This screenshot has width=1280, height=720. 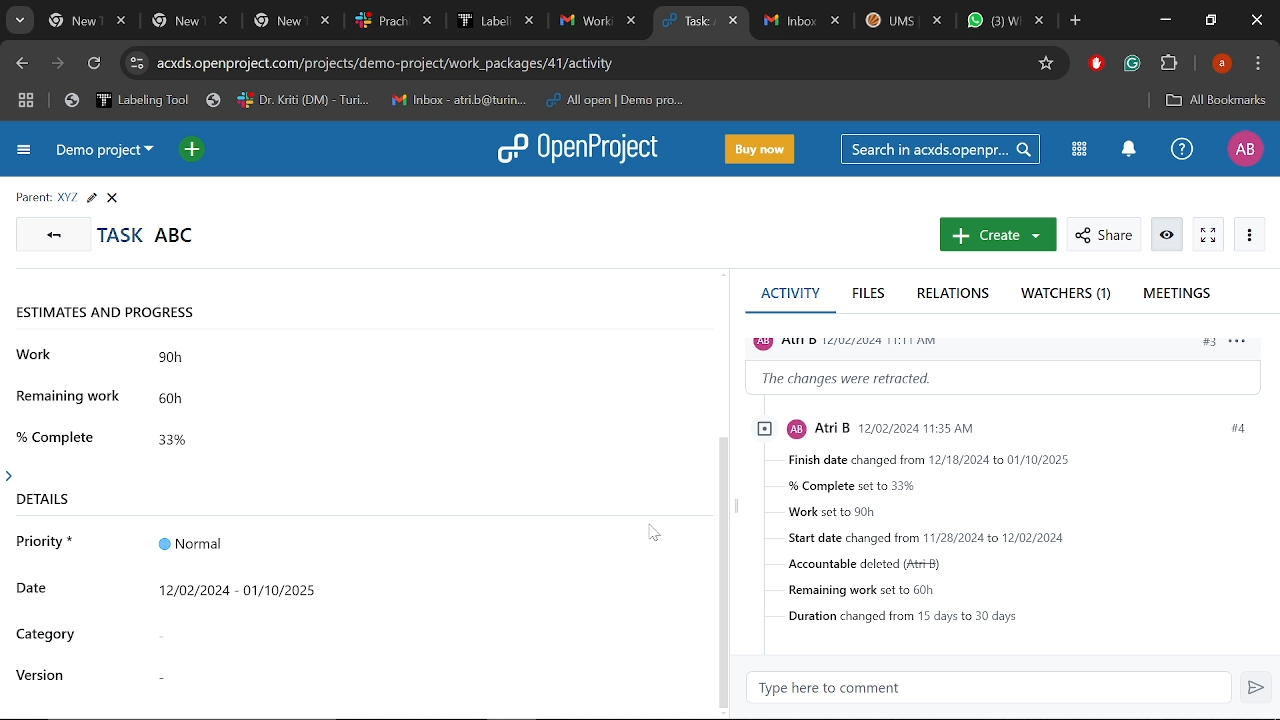 I want to click on remaining work, so click(x=71, y=400).